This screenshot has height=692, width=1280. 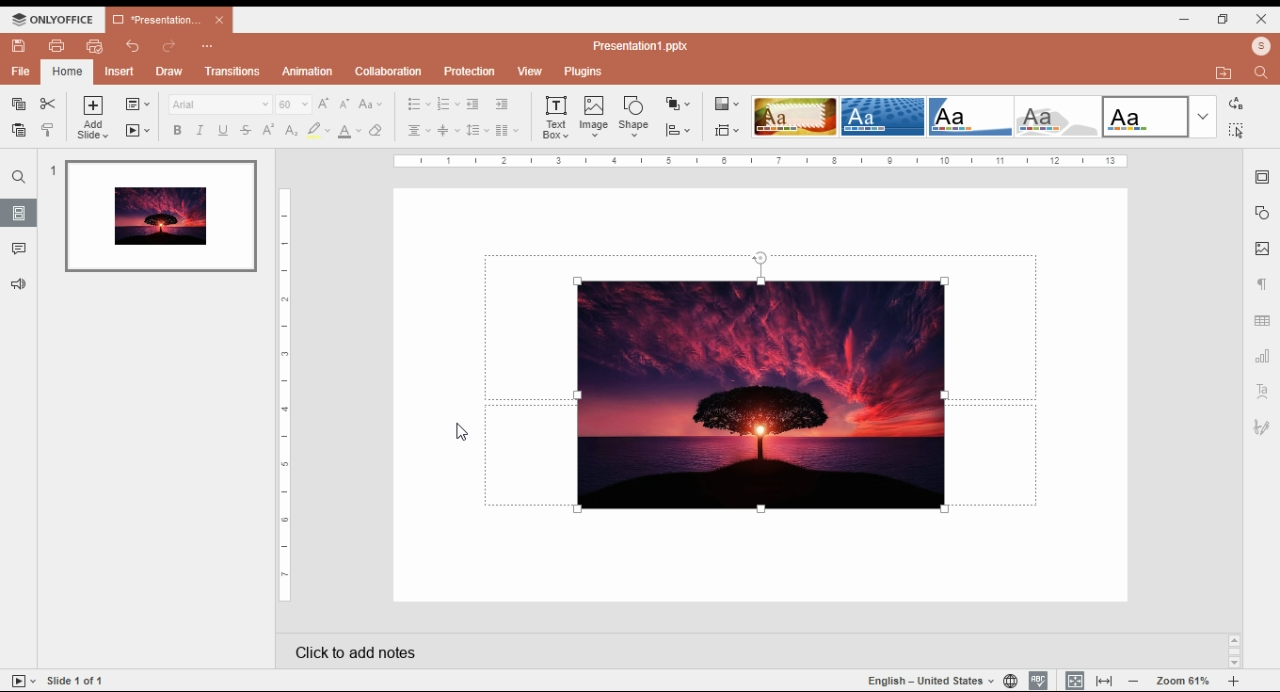 I want to click on open file location, so click(x=1224, y=73).